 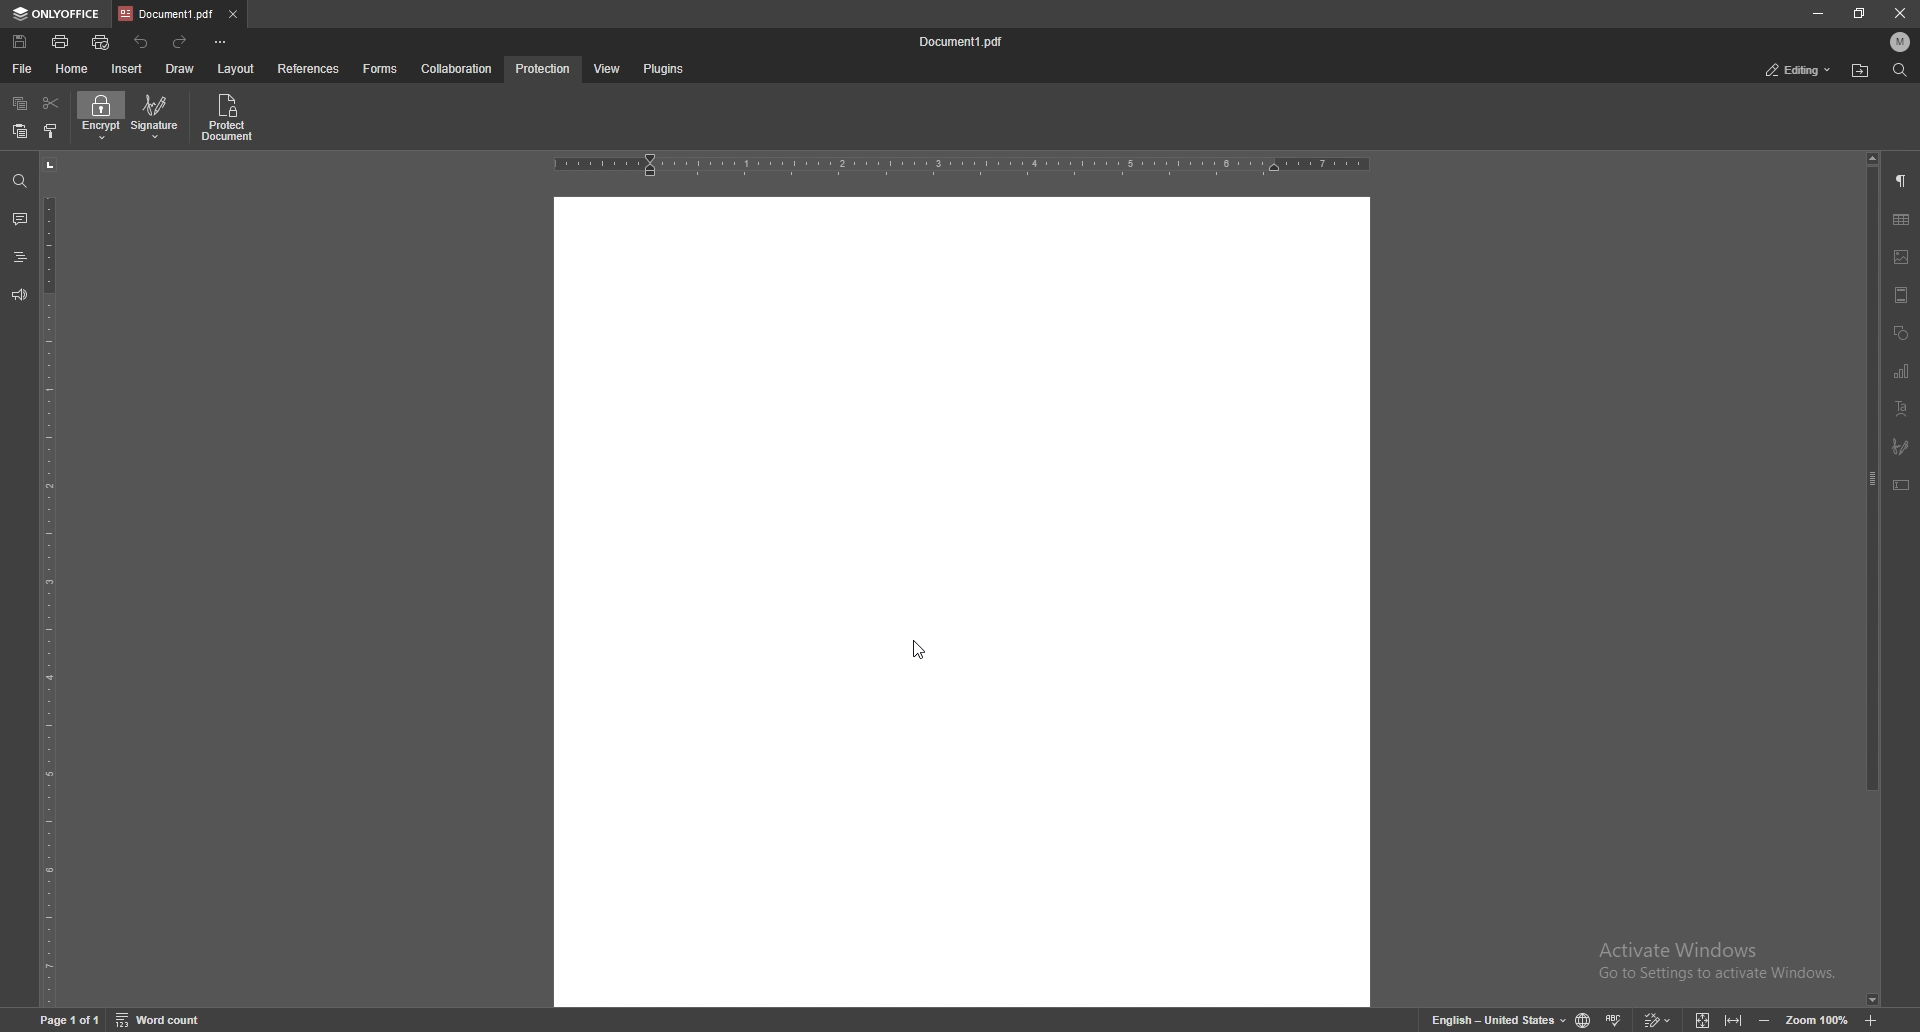 I want to click on view, so click(x=608, y=69).